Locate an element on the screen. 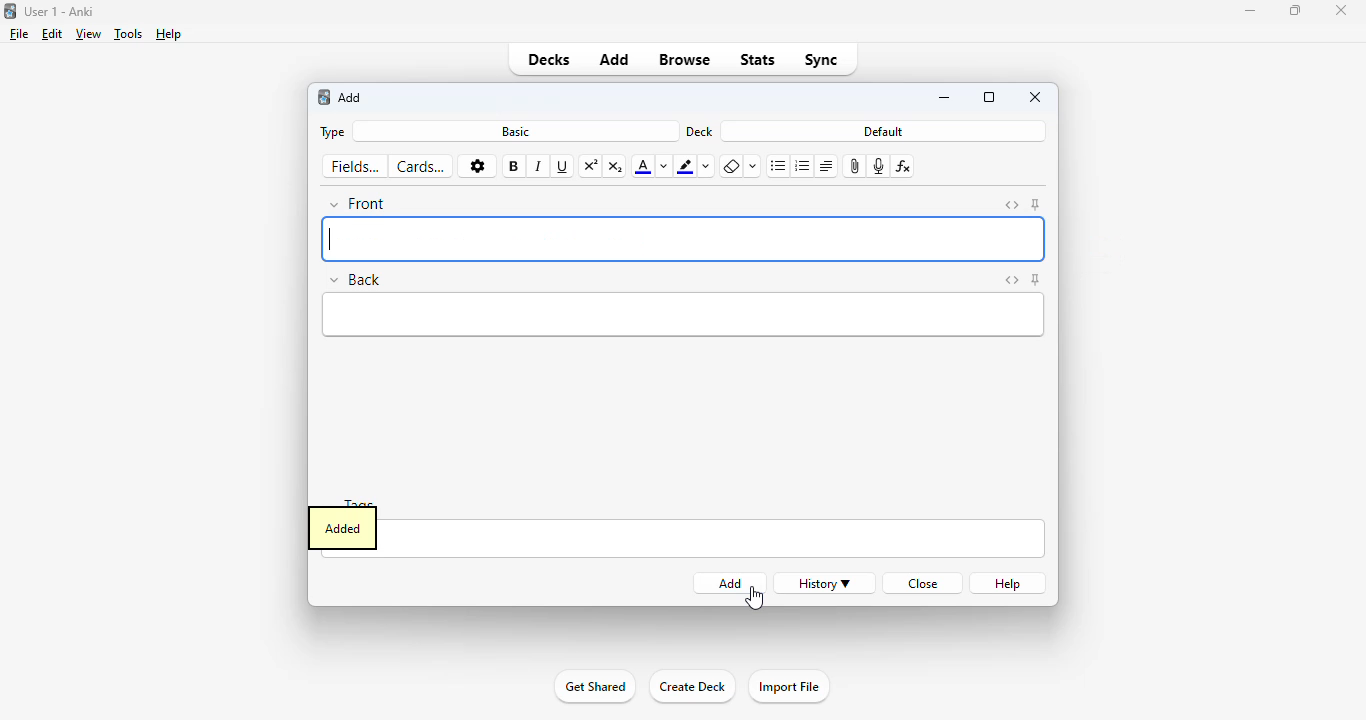 This screenshot has width=1366, height=720. record audio is located at coordinates (877, 167).